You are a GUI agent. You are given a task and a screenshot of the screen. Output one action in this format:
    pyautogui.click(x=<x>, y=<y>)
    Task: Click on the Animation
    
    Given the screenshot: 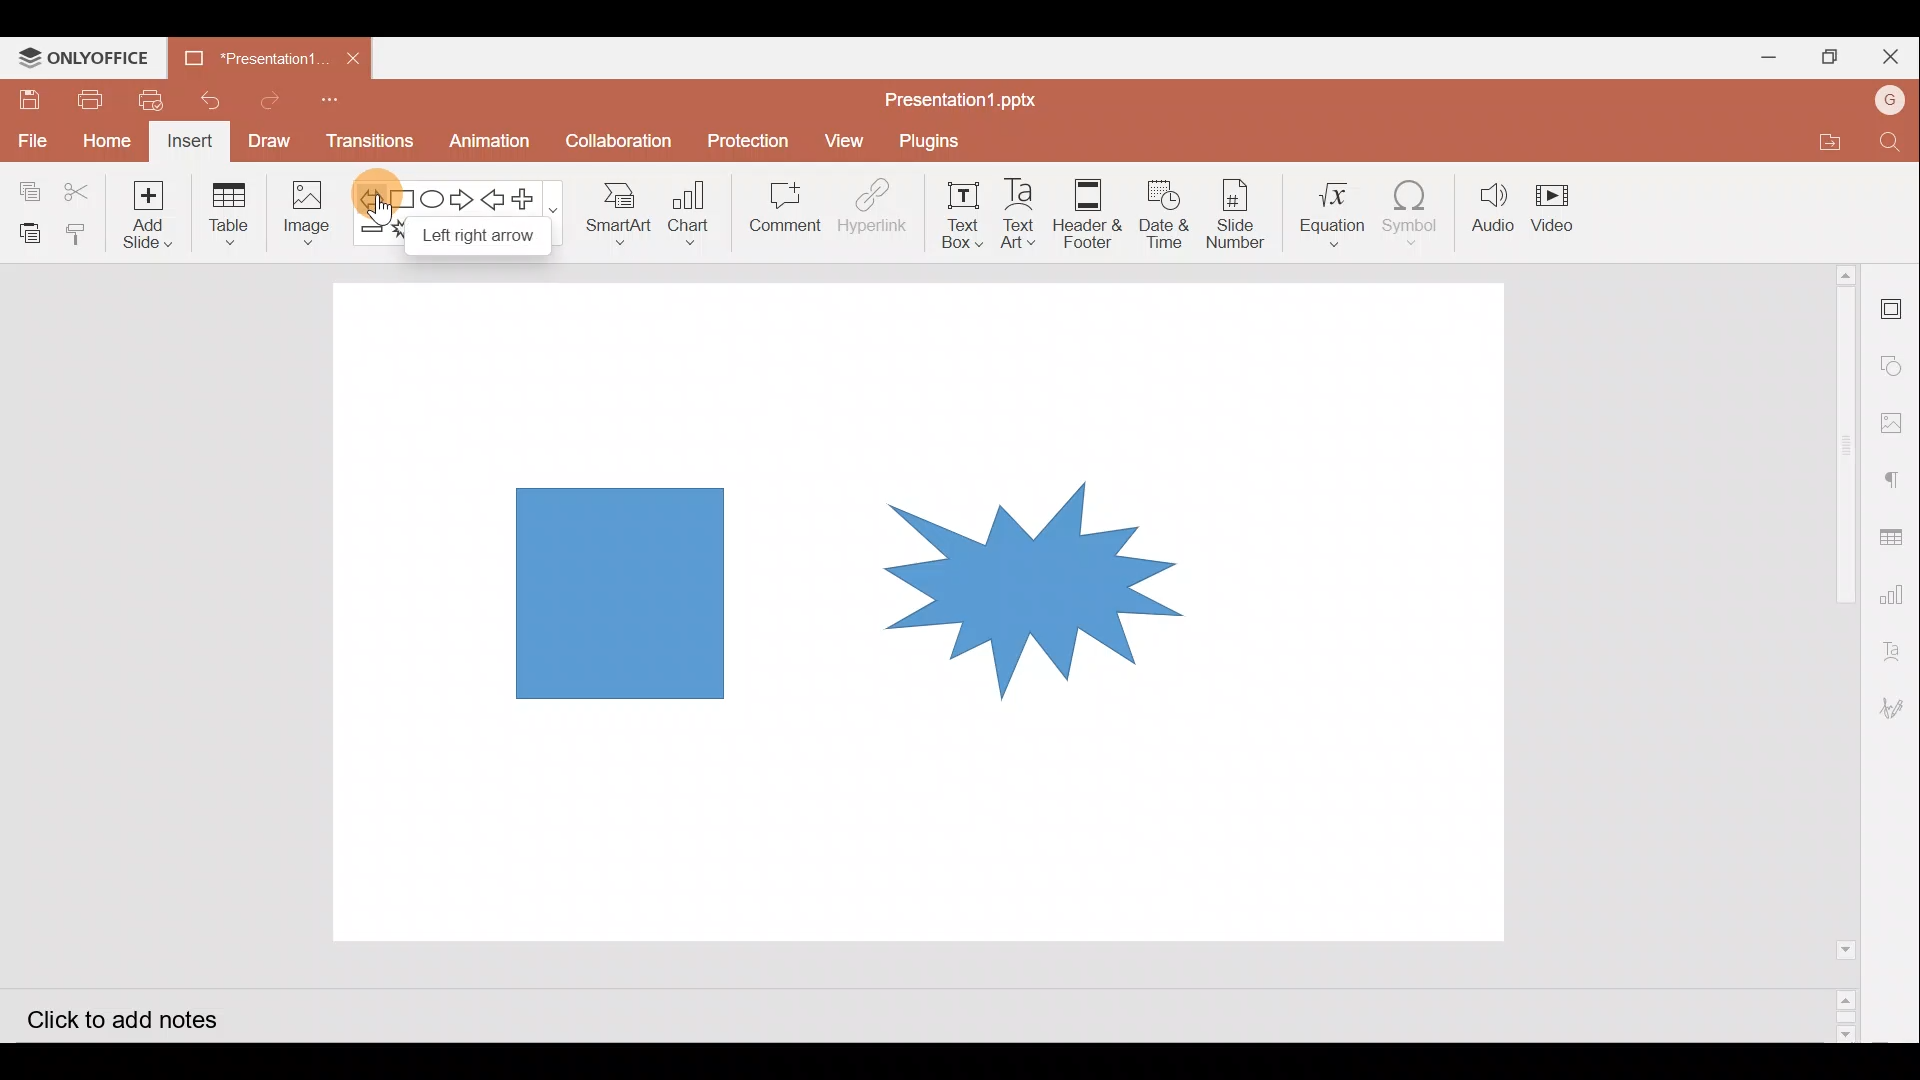 What is the action you would take?
    pyautogui.click(x=490, y=142)
    